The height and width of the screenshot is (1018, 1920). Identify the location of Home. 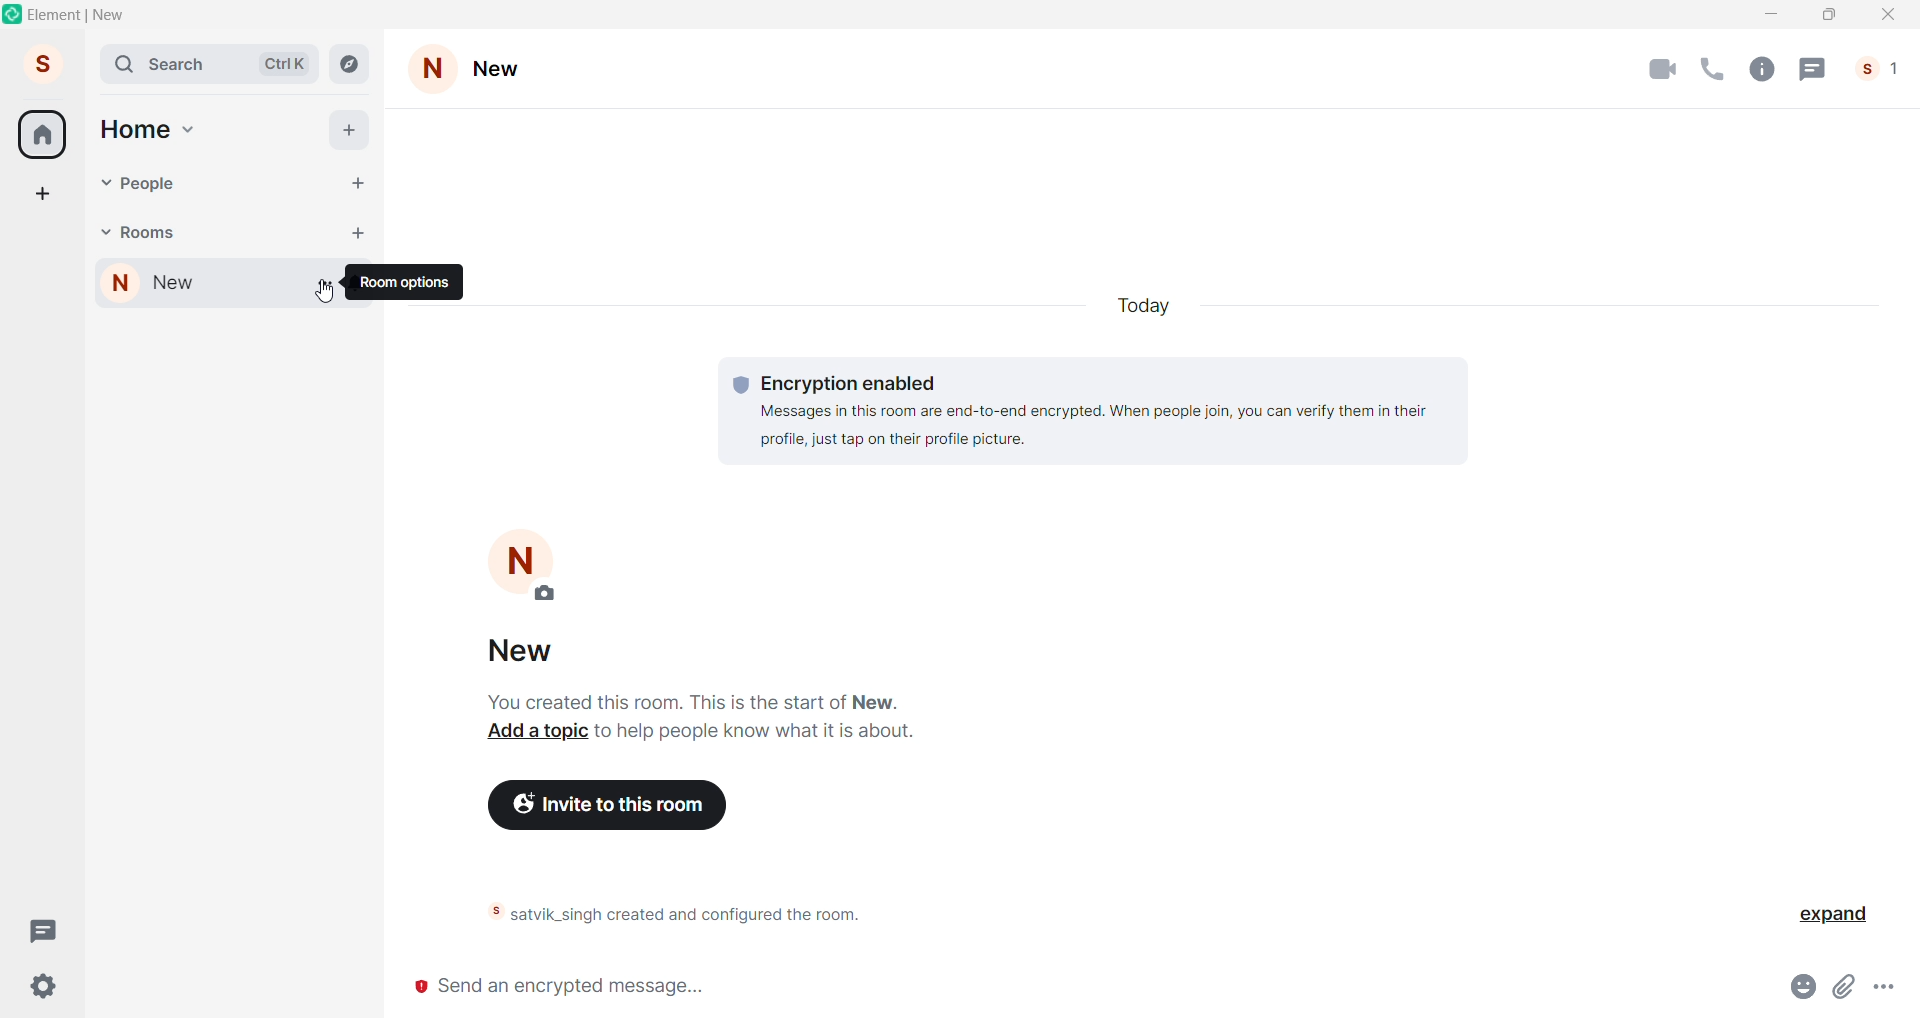
(43, 134).